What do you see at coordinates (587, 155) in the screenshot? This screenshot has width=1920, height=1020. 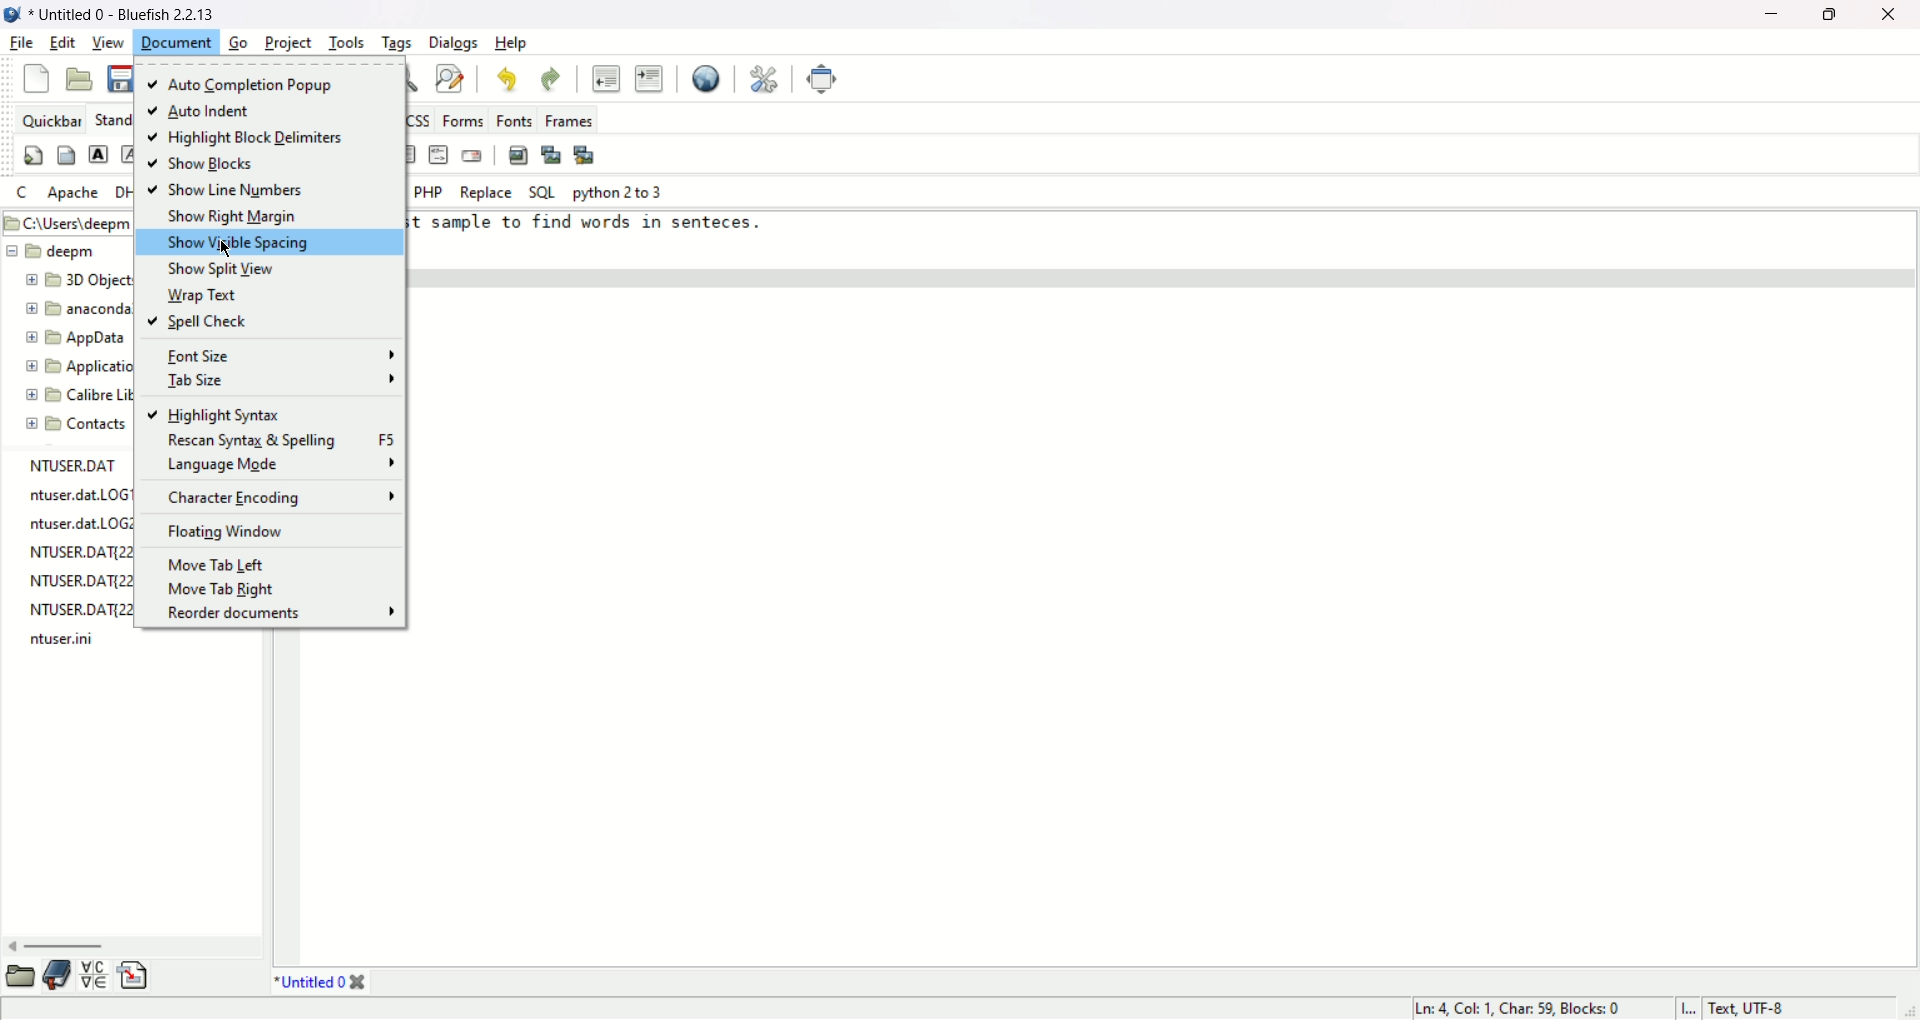 I see `multi thumbnail` at bounding box center [587, 155].